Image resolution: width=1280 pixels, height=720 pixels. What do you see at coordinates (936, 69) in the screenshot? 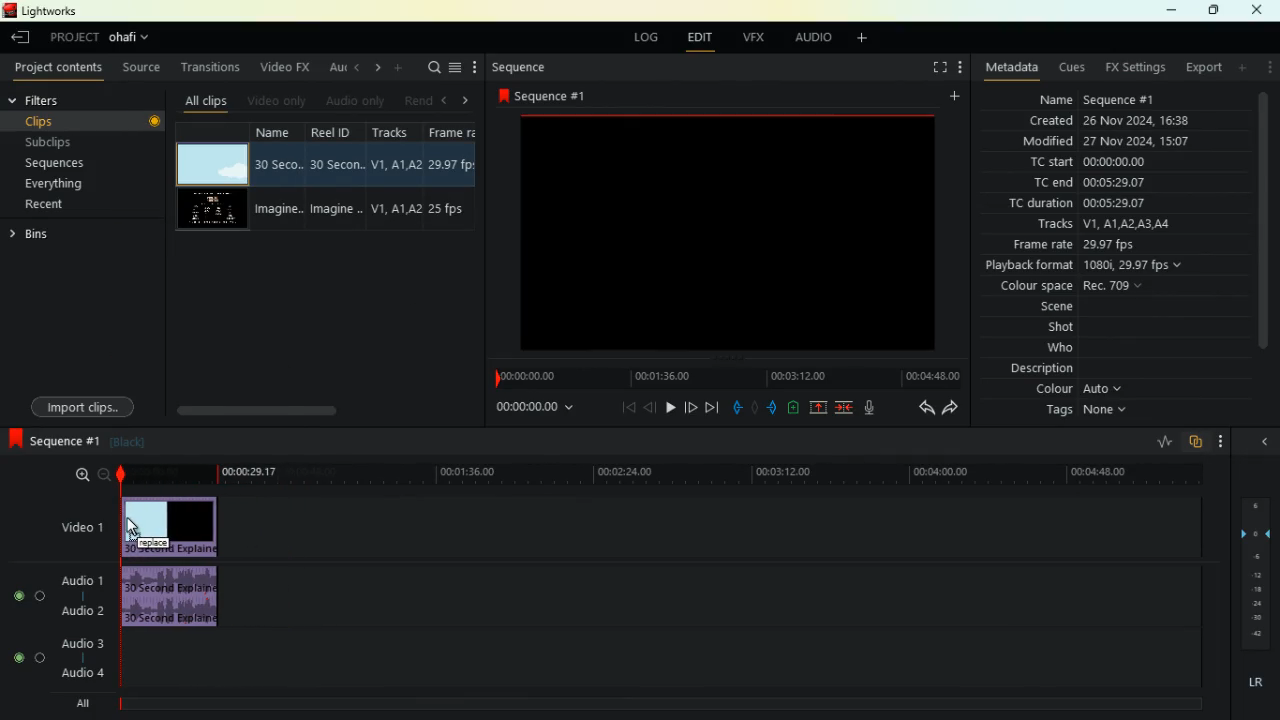
I see `screen` at bounding box center [936, 69].